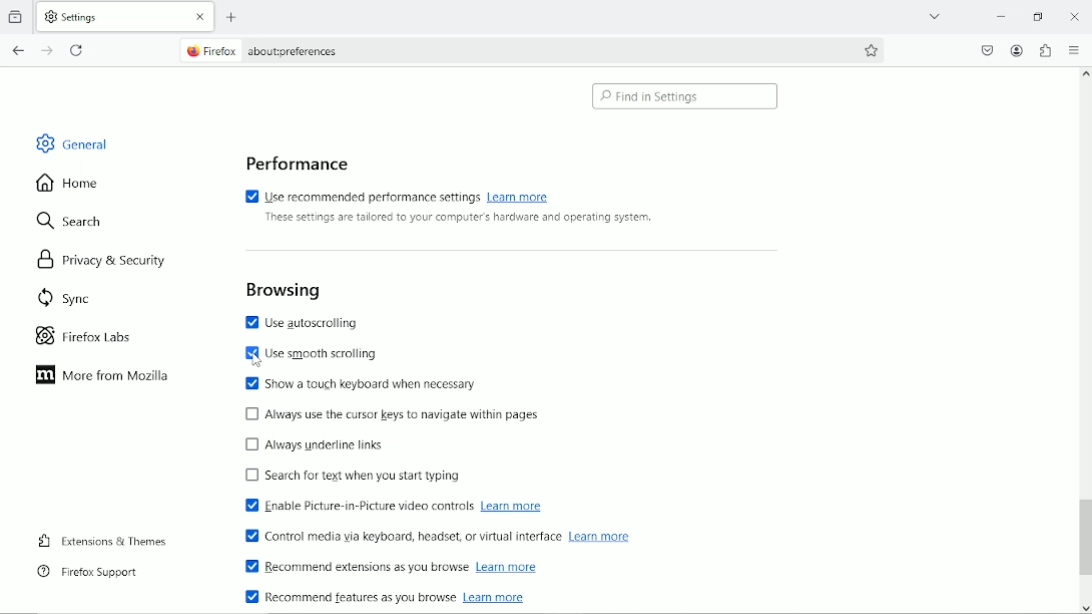 This screenshot has height=614, width=1092. I want to click on Use smooth scrolling, so click(309, 355).